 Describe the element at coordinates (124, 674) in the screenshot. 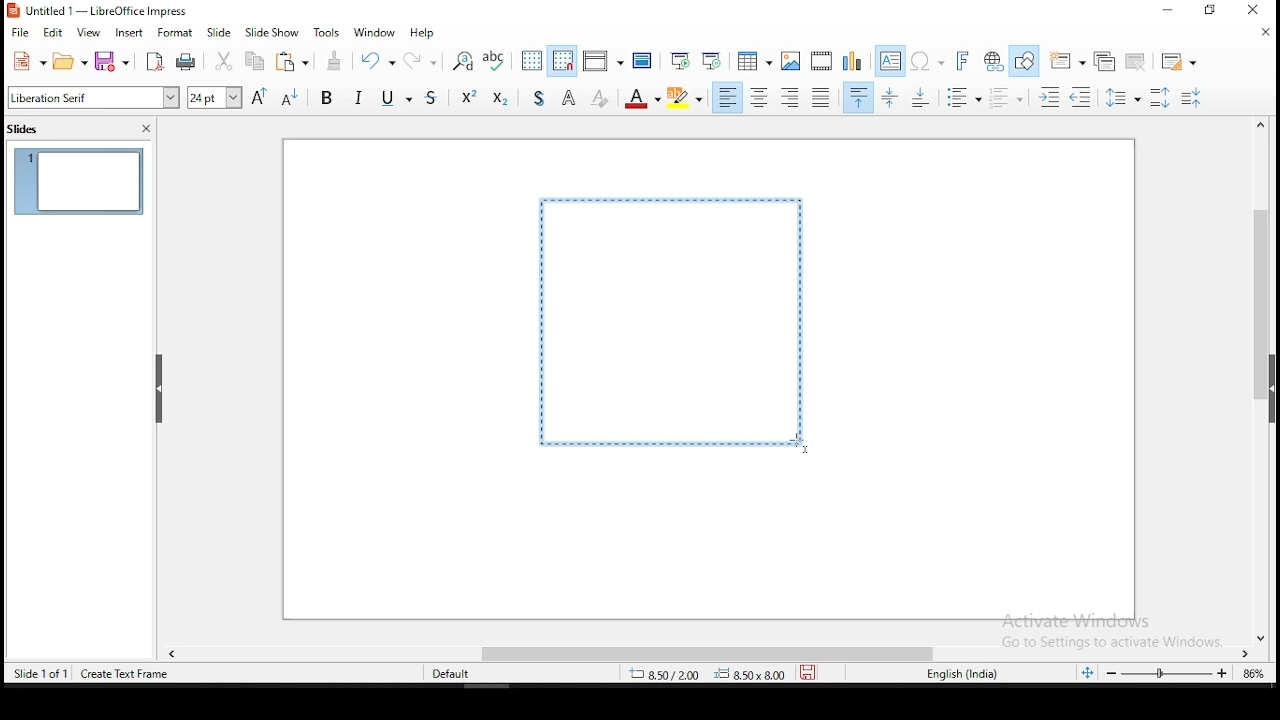

I see `create text frame` at that location.